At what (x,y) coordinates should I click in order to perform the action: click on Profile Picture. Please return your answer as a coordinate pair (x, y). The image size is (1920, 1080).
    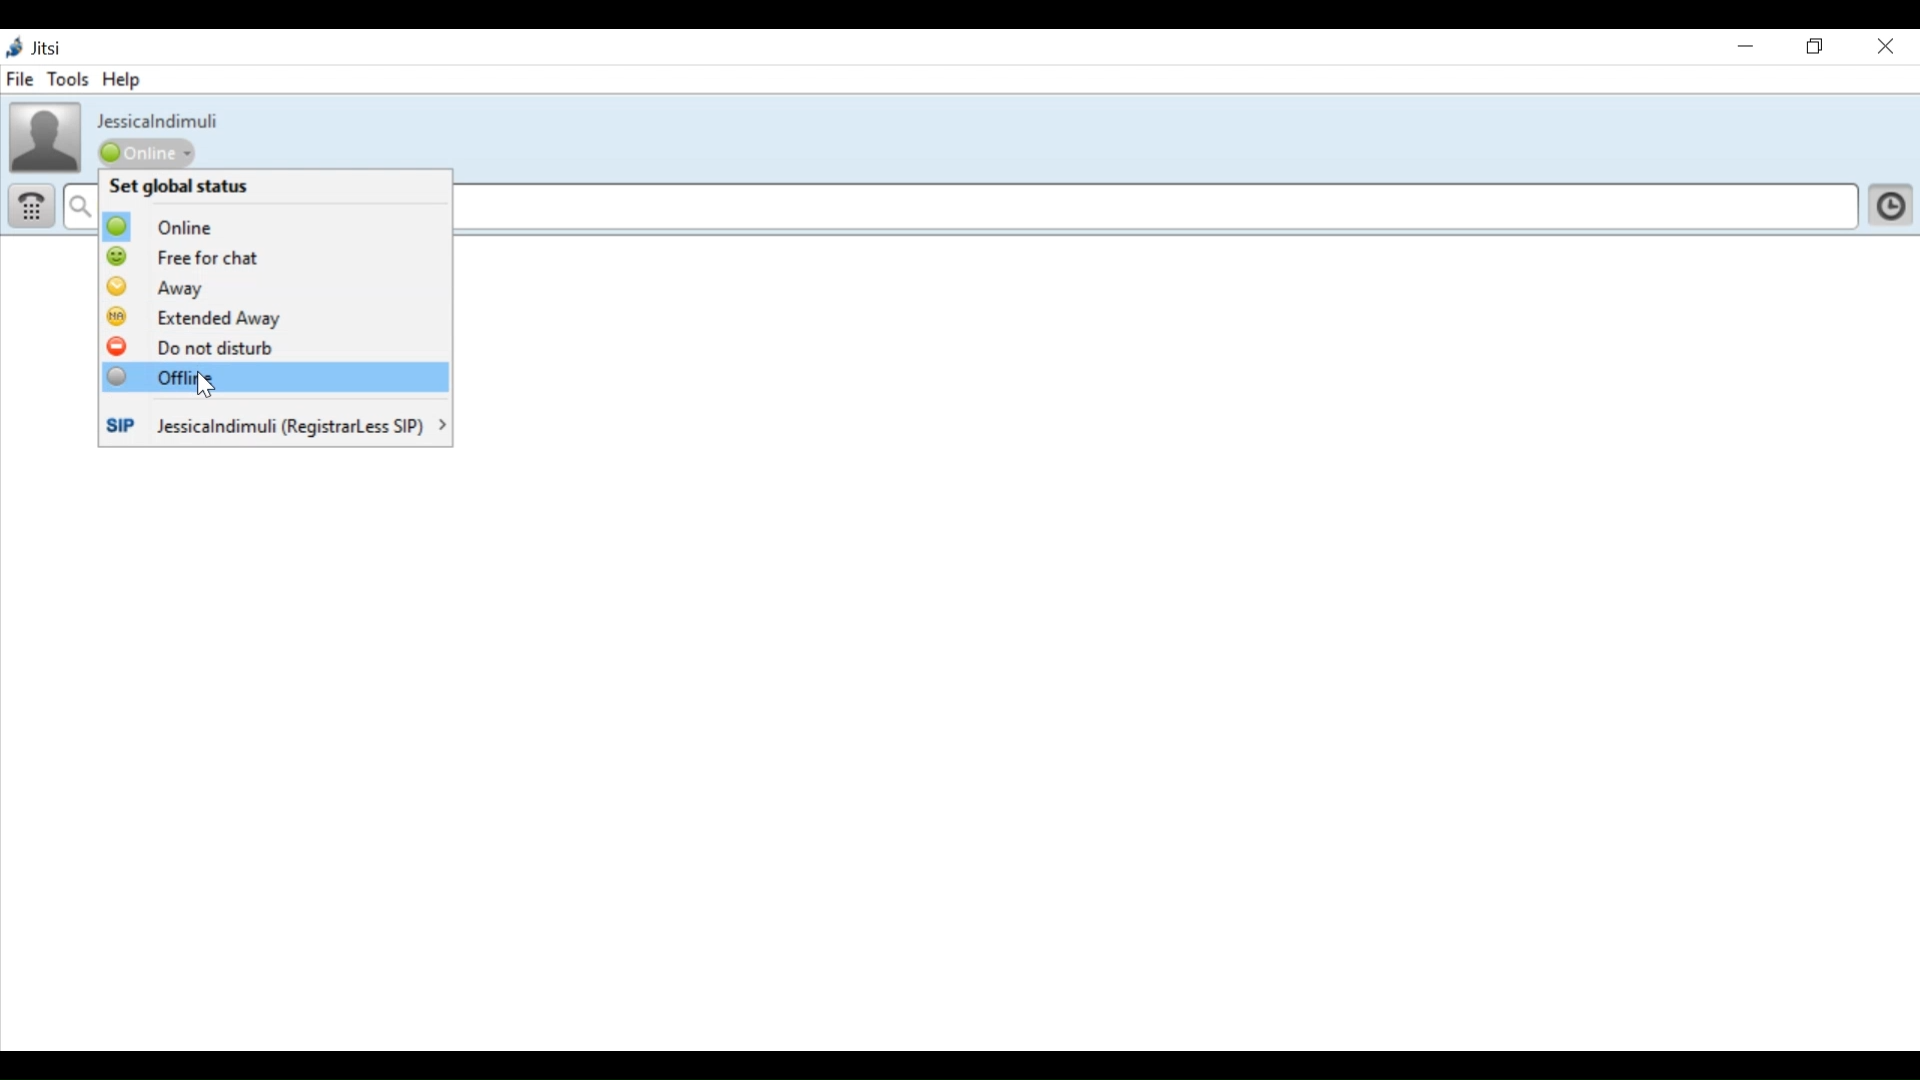
    Looking at the image, I should click on (43, 136).